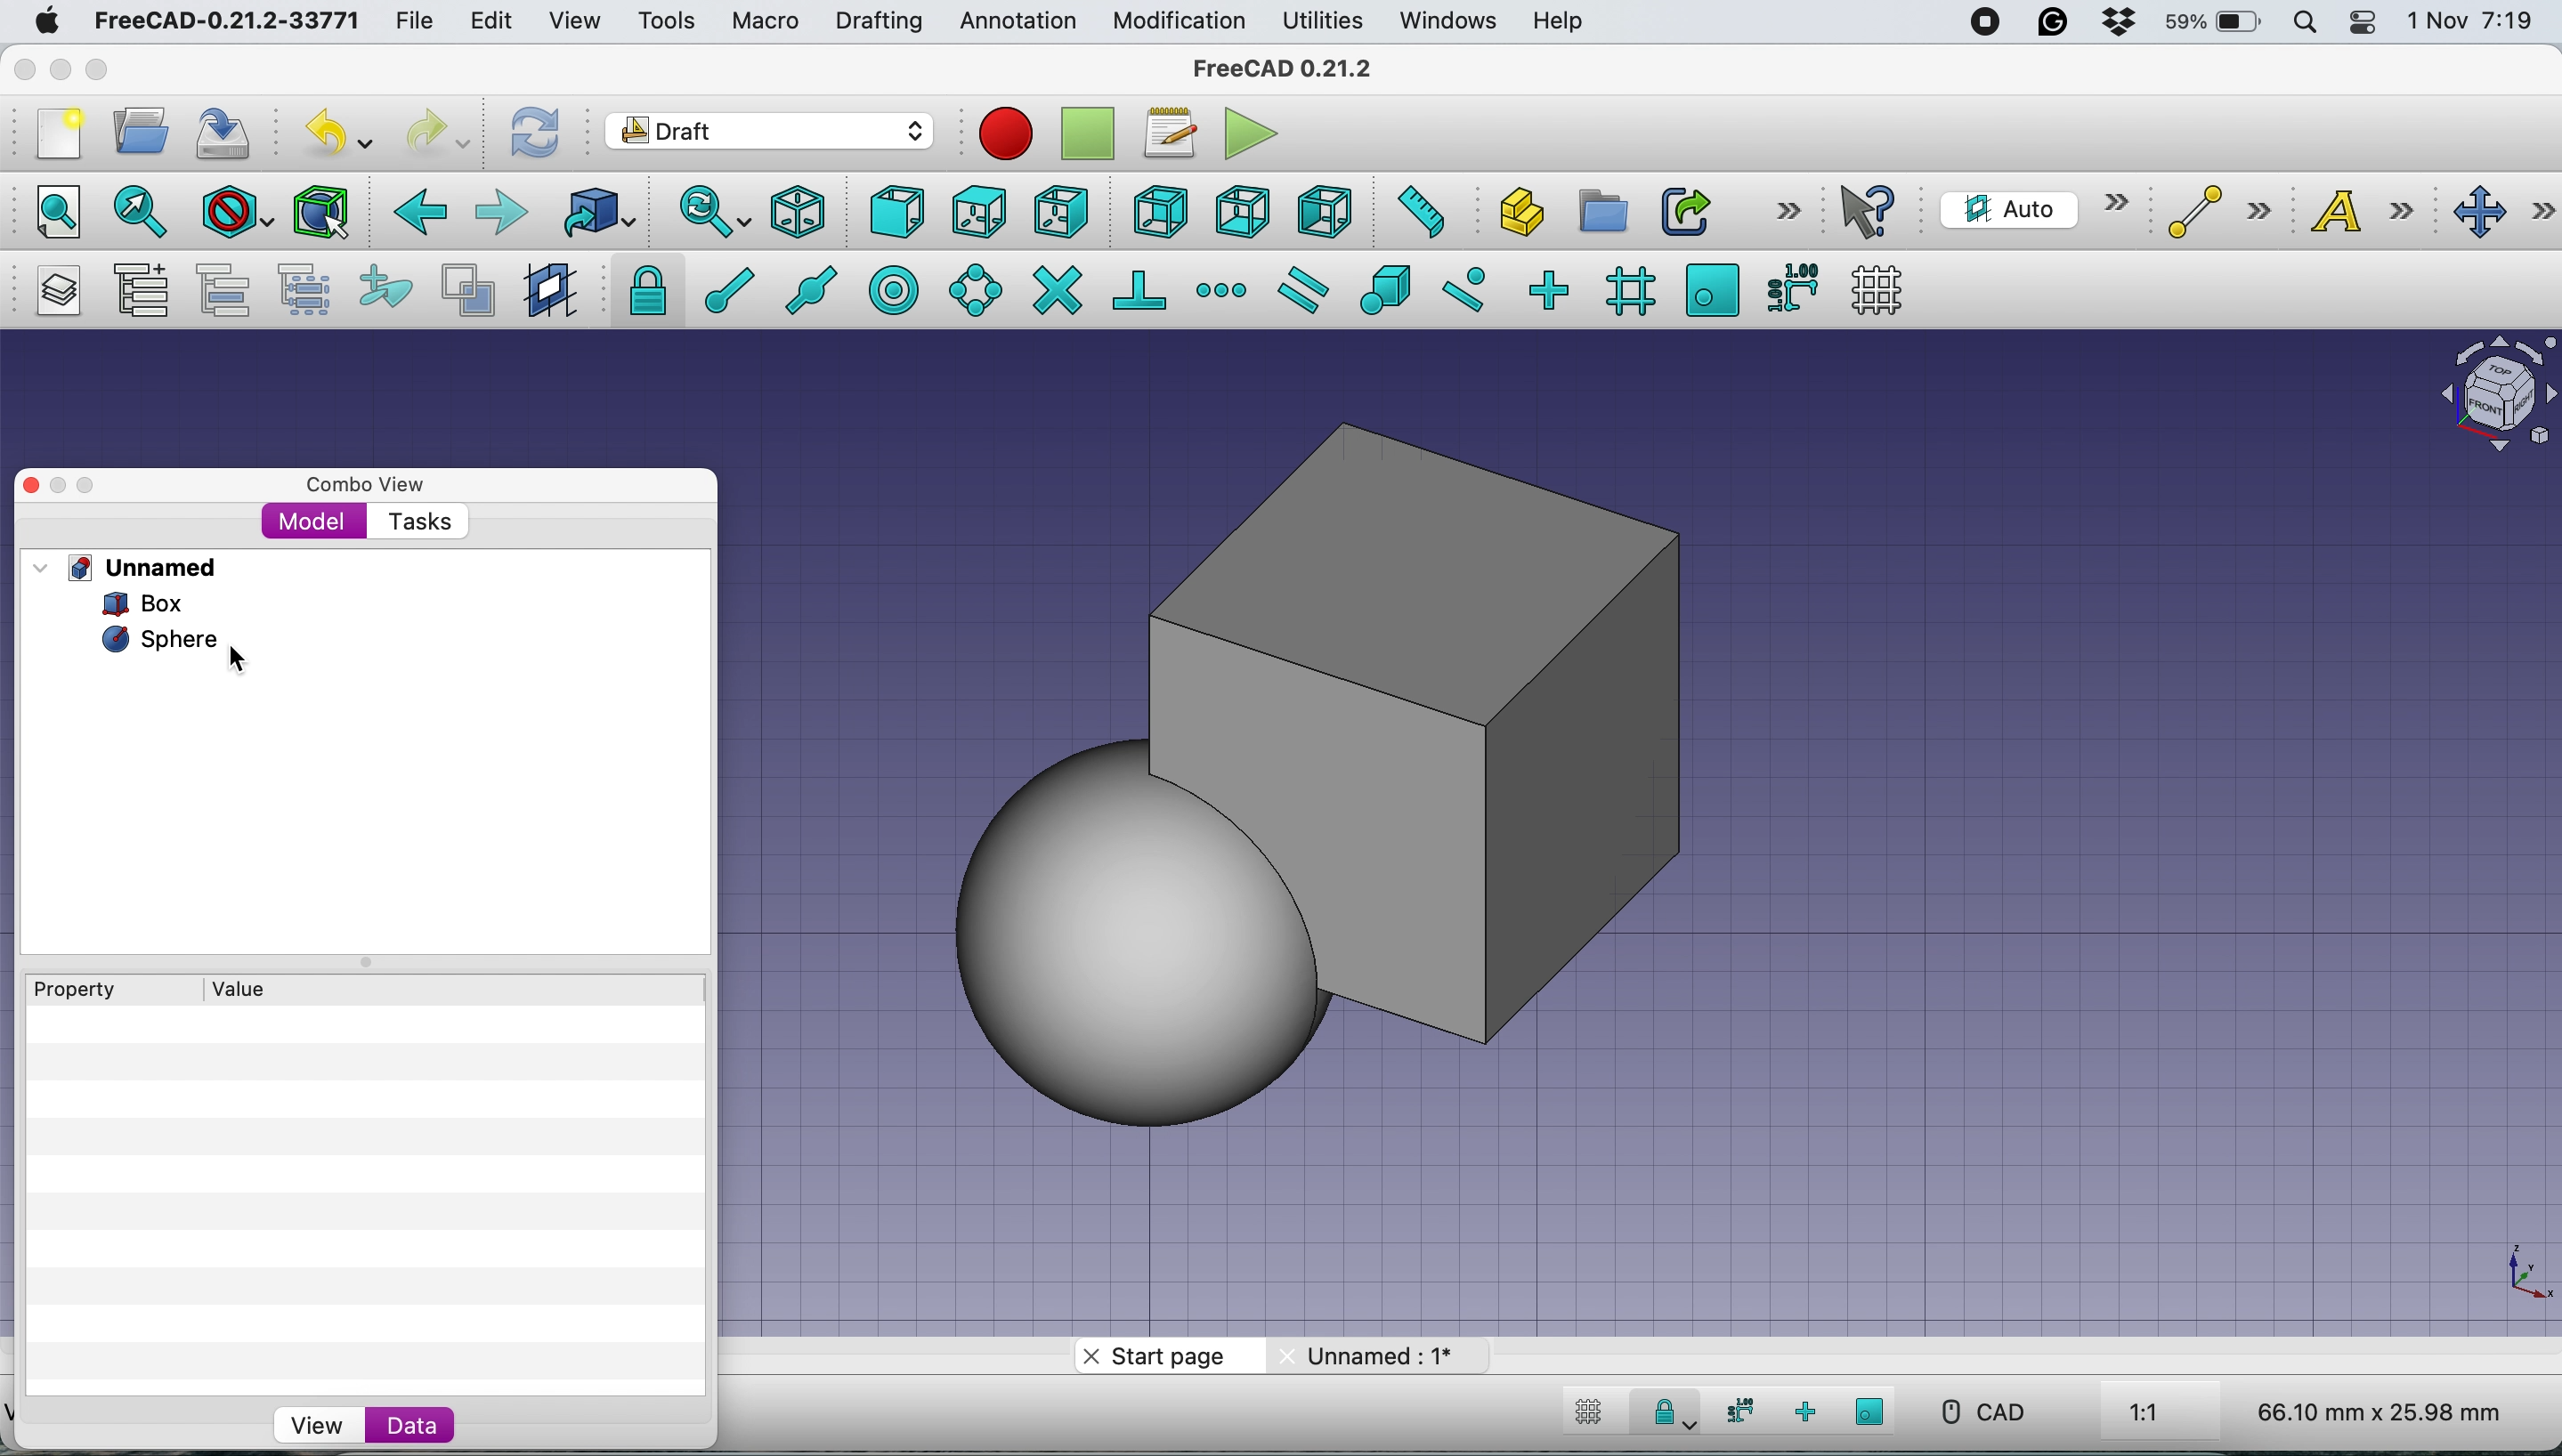 The height and width of the screenshot is (1456, 2562). What do you see at coordinates (2505, 1274) in the screenshot?
I see `xy coordinate` at bounding box center [2505, 1274].